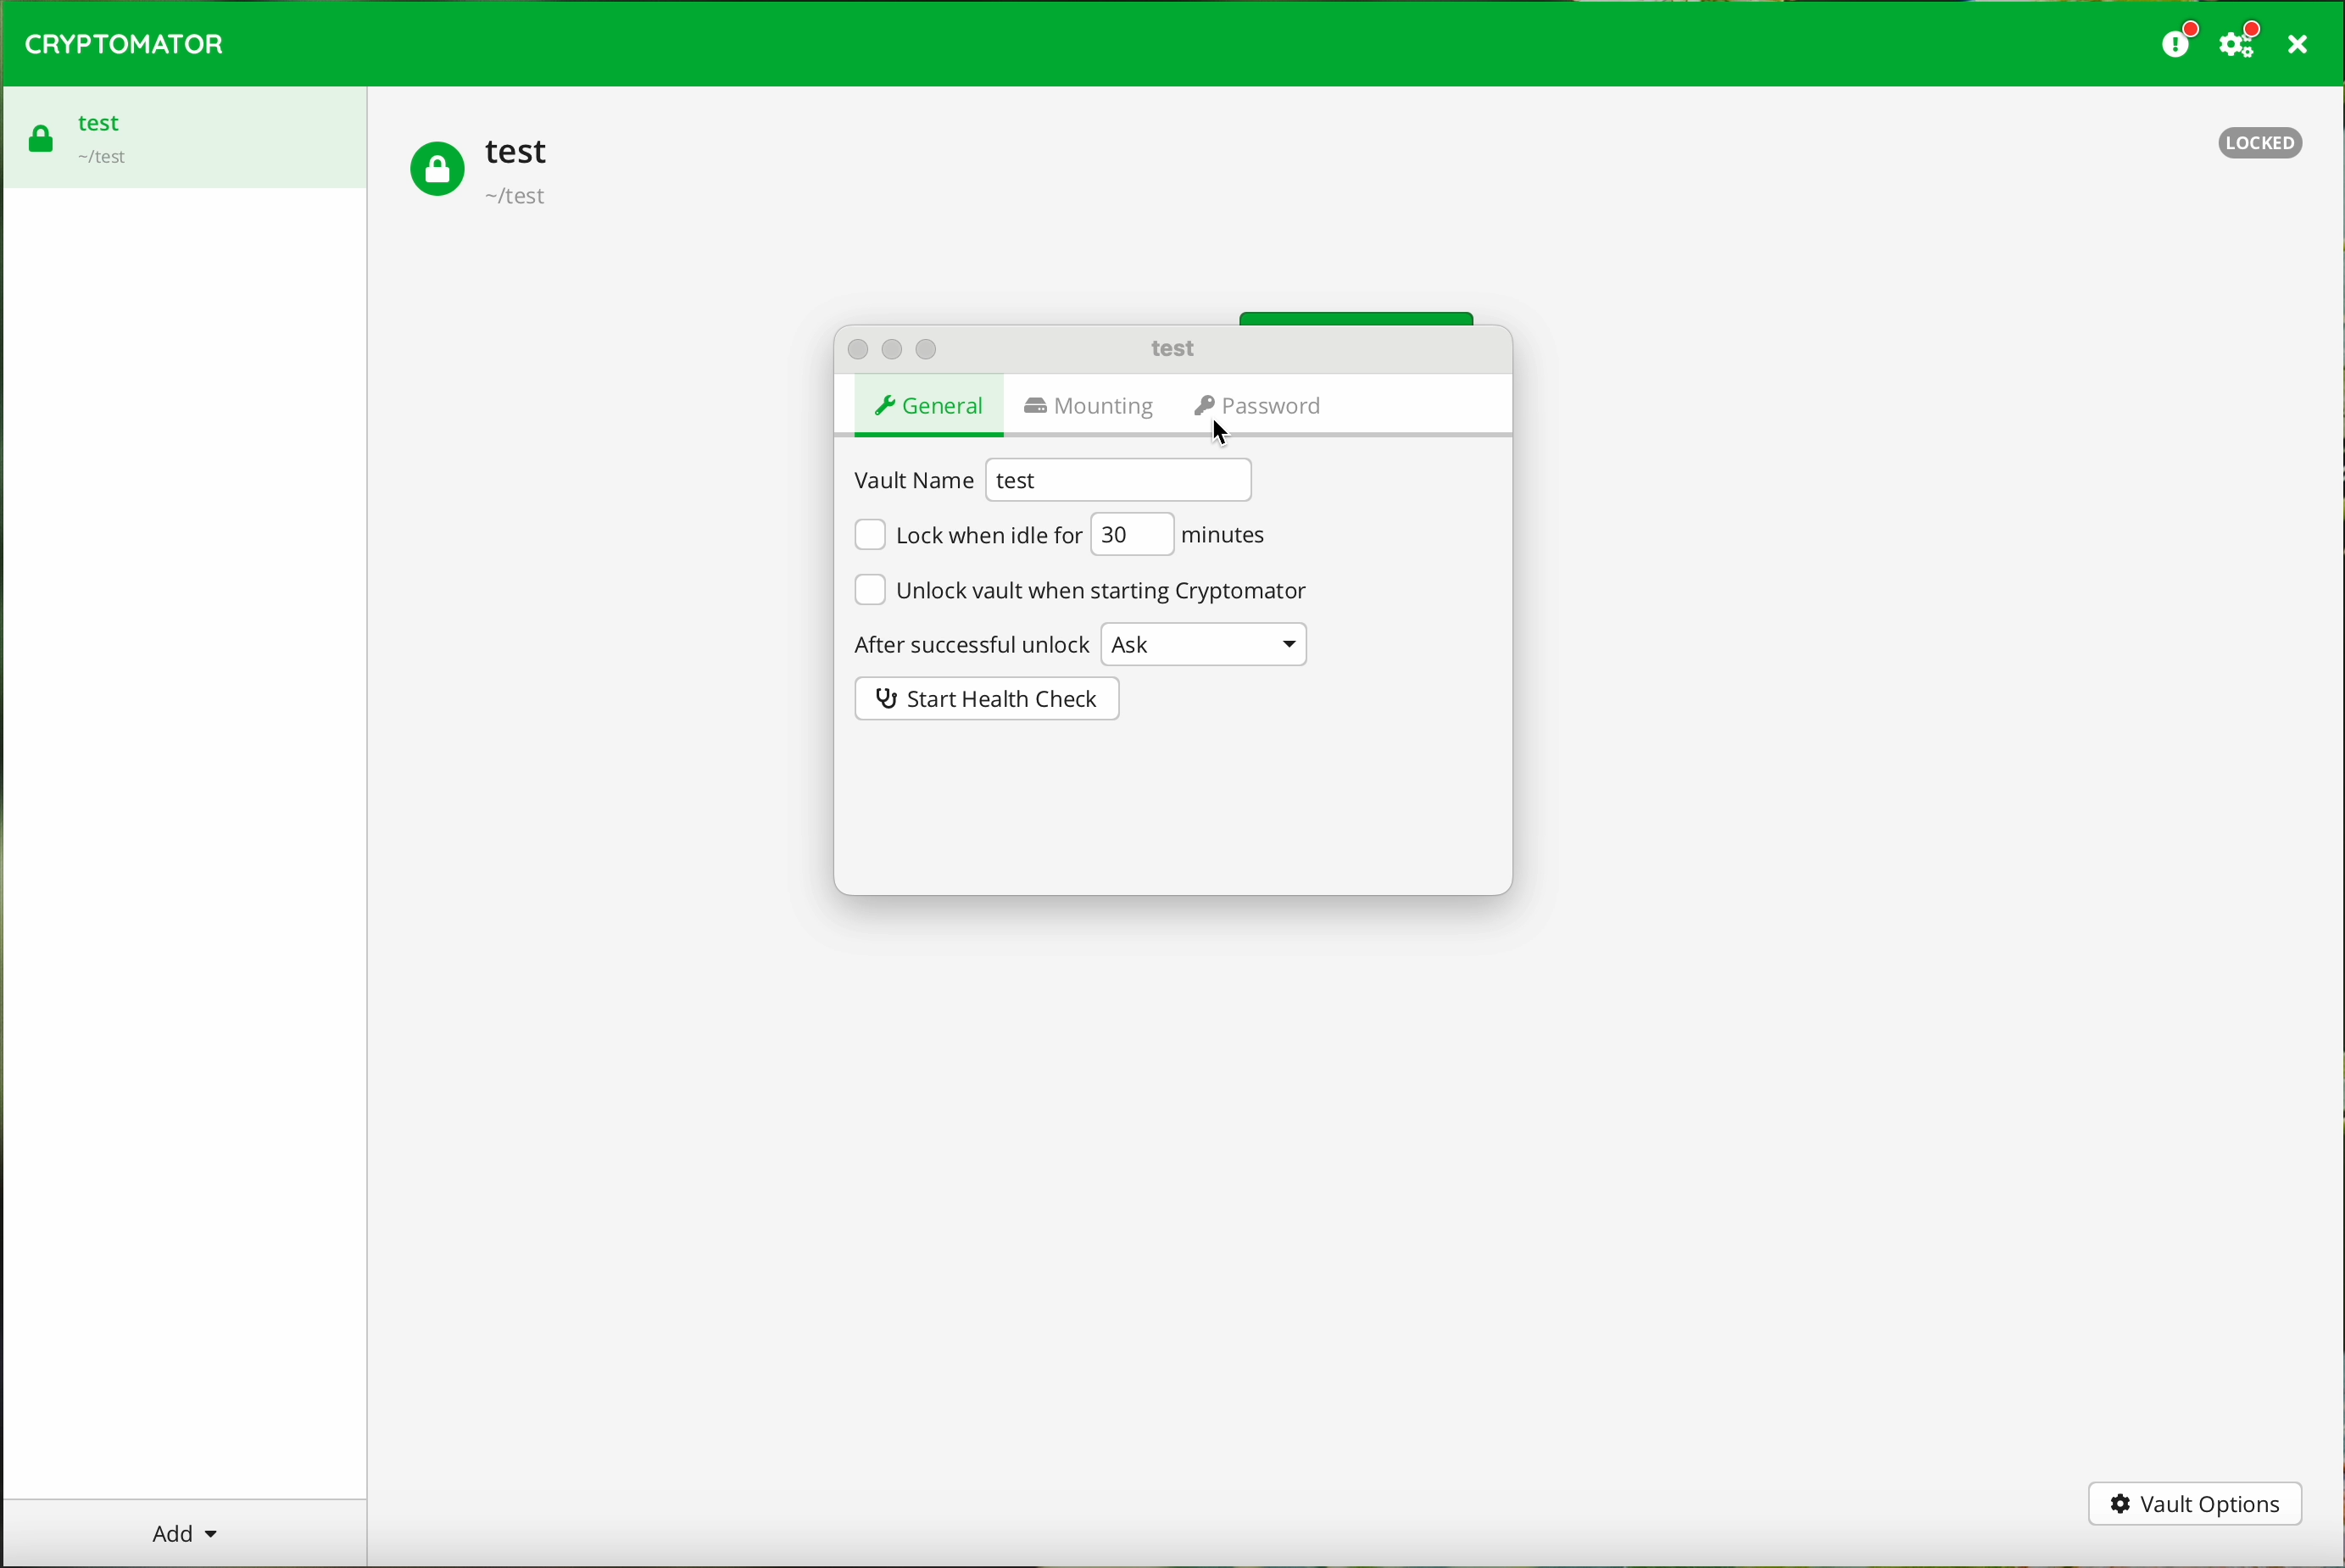 Image resolution: width=2345 pixels, height=1568 pixels. What do you see at coordinates (2197, 1504) in the screenshot?
I see `vault options` at bounding box center [2197, 1504].